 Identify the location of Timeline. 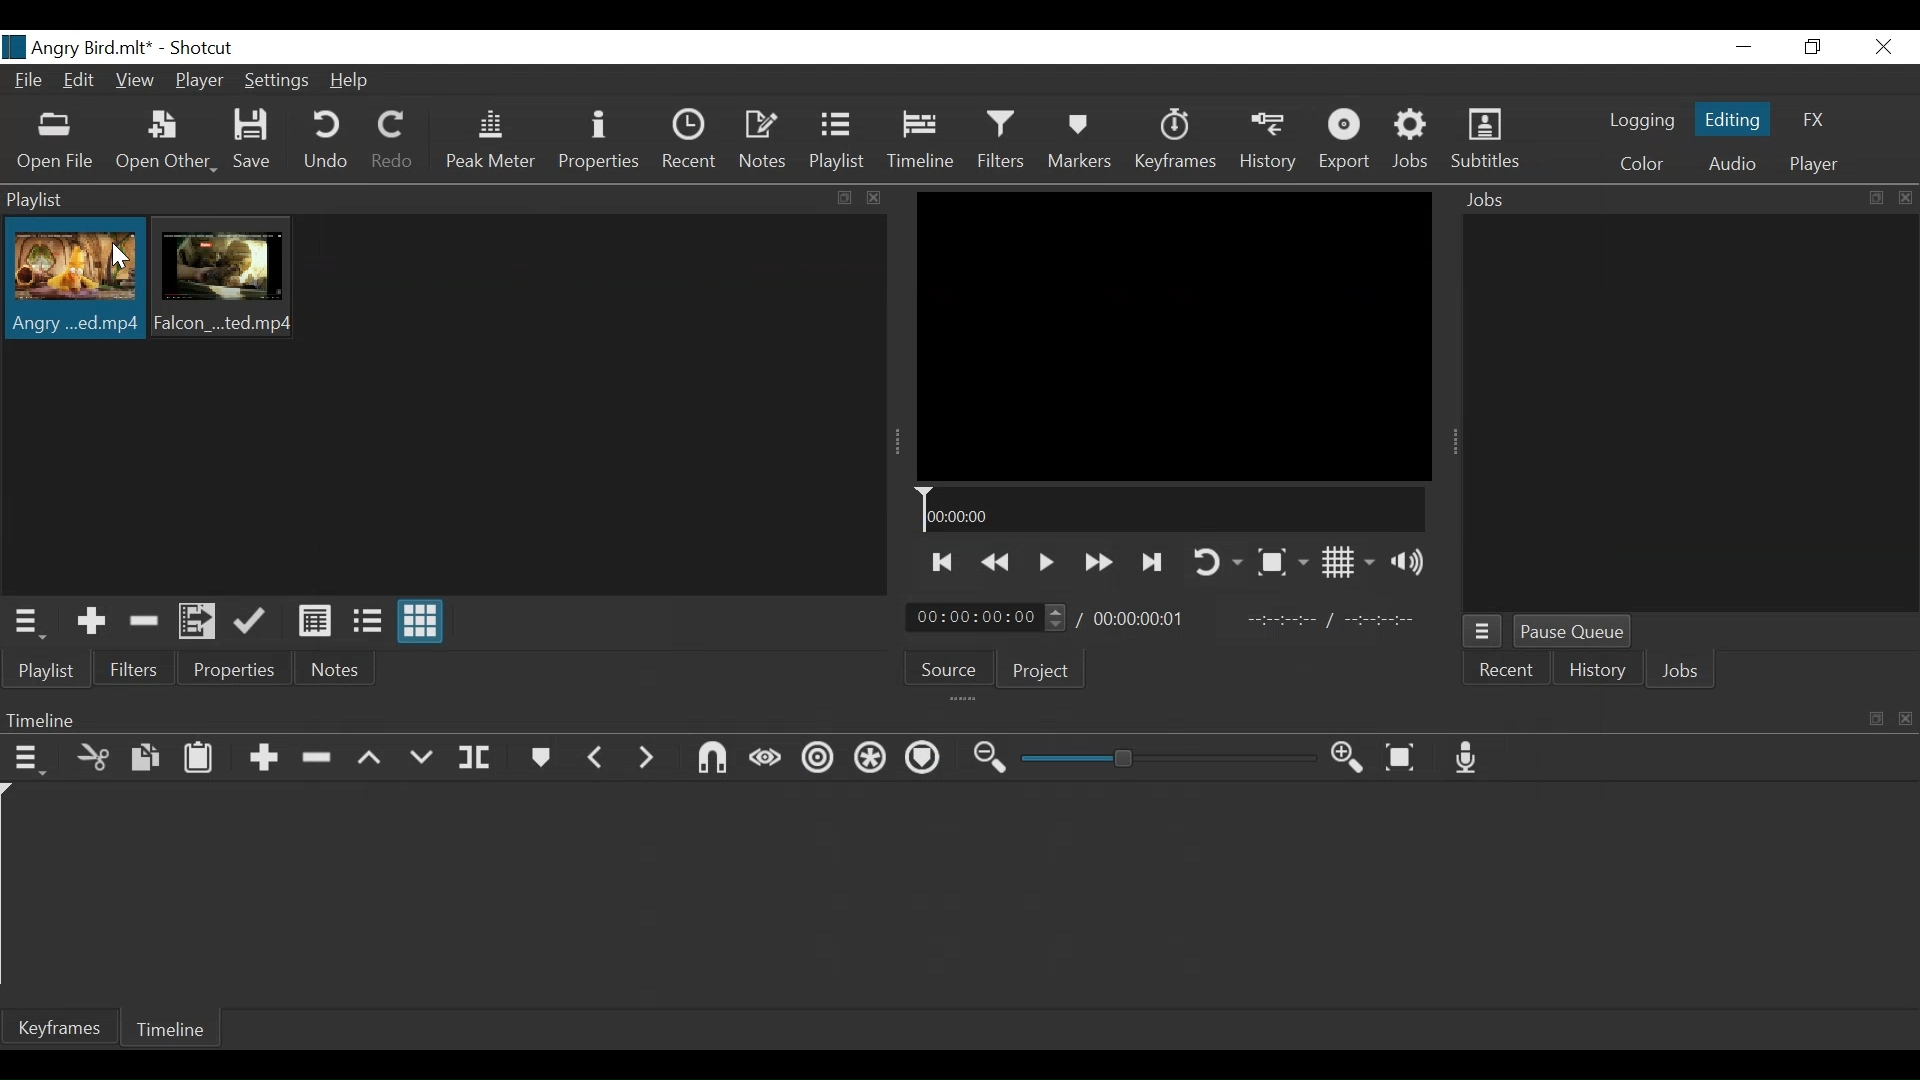
(173, 1027).